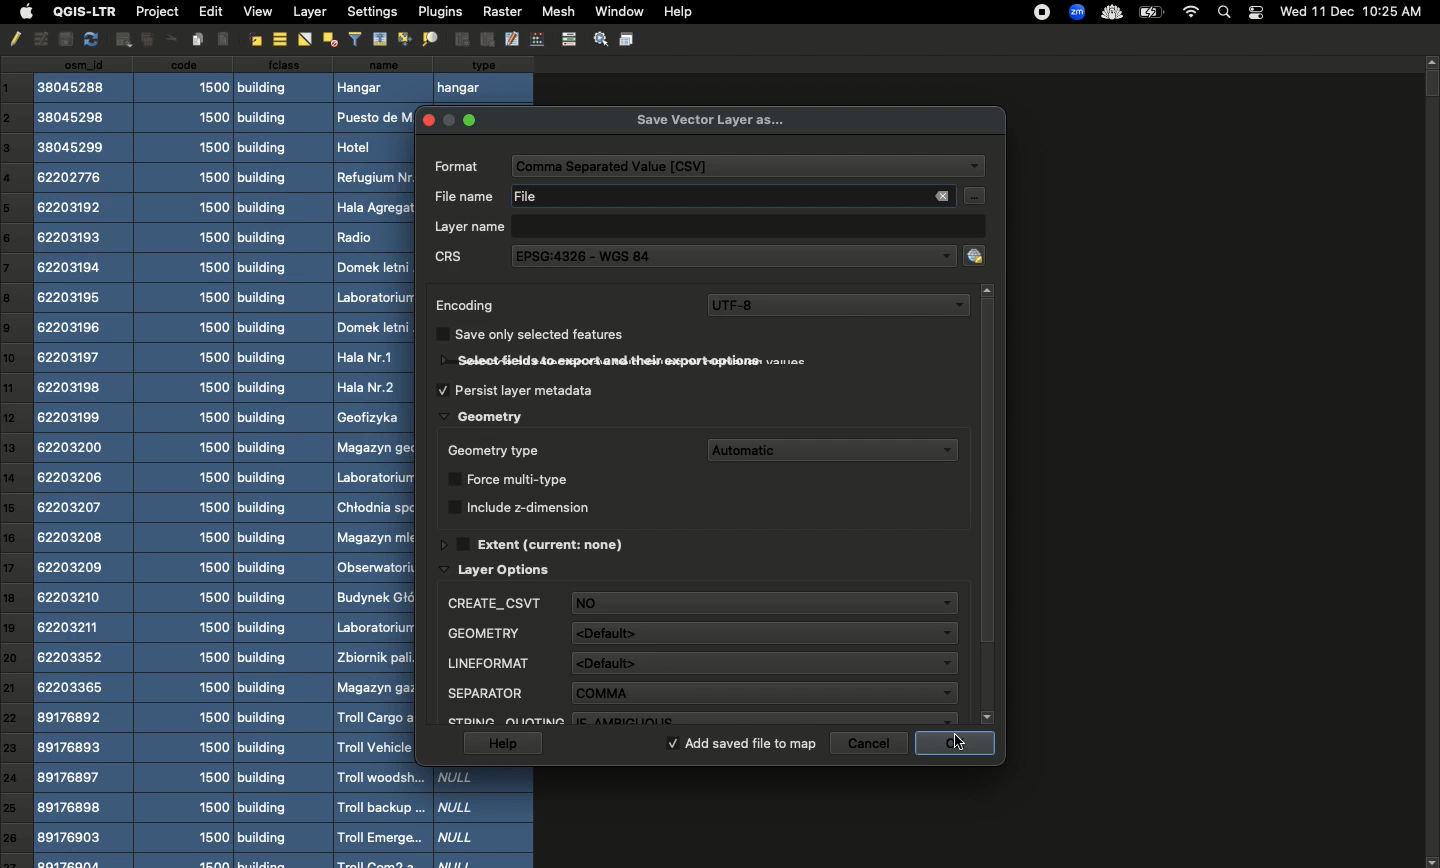 The width and height of the screenshot is (1440, 868). I want to click on Save only selected features, so click(552, 336).